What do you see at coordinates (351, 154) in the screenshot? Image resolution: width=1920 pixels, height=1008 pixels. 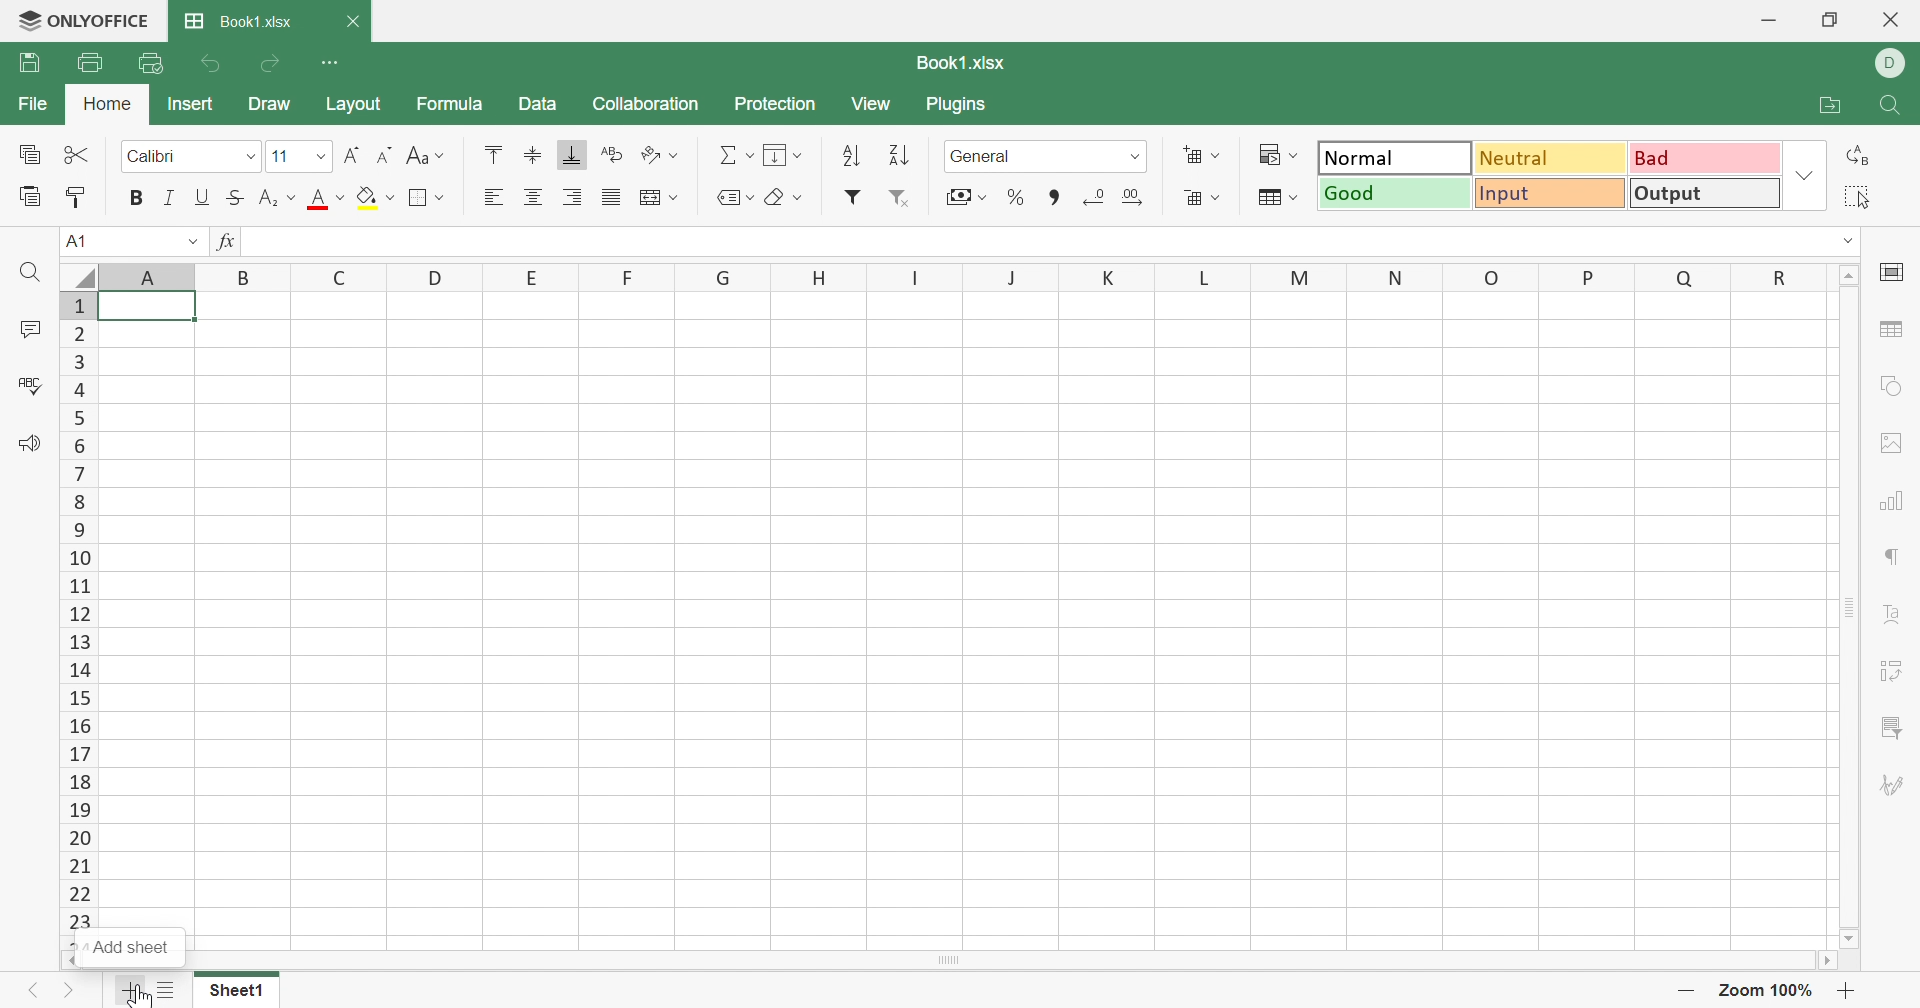 I see `Increment font size` at bounding box center [351, 154].